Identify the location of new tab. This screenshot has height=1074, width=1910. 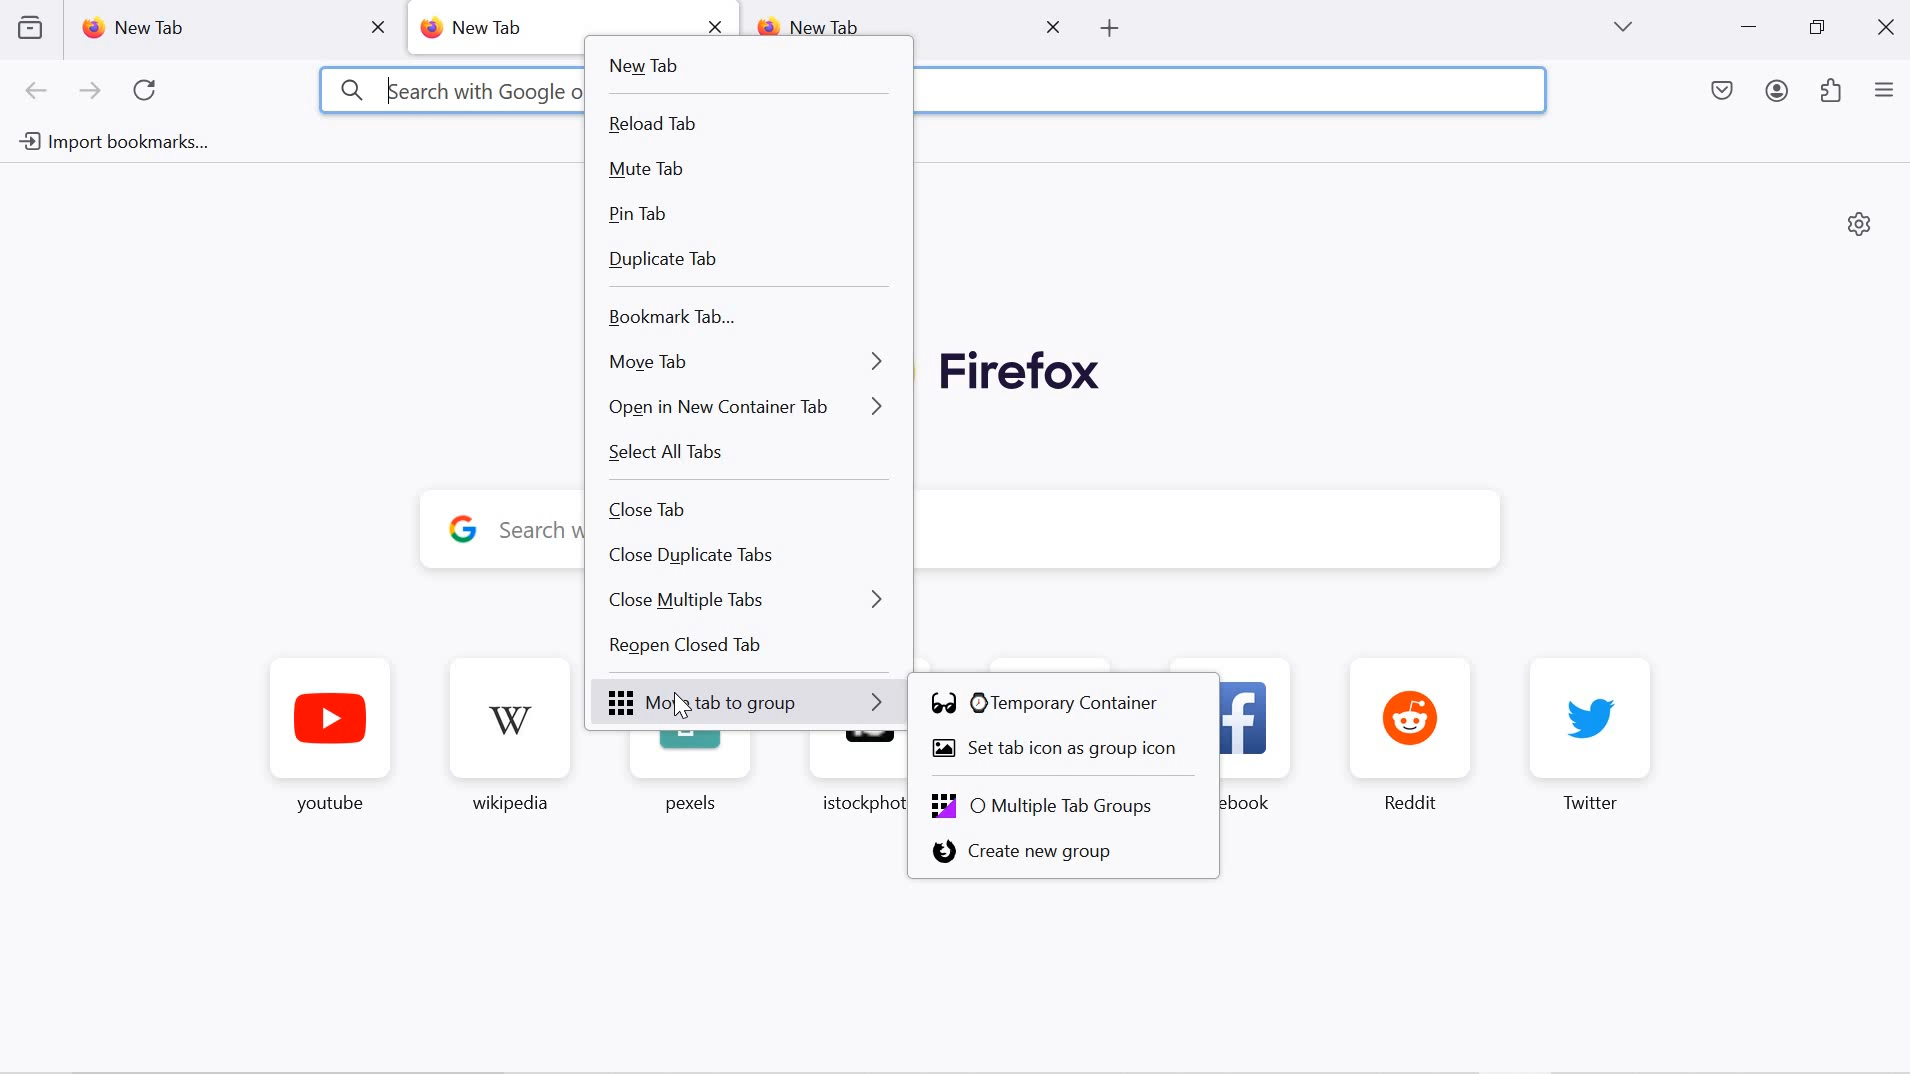
(751, 72).